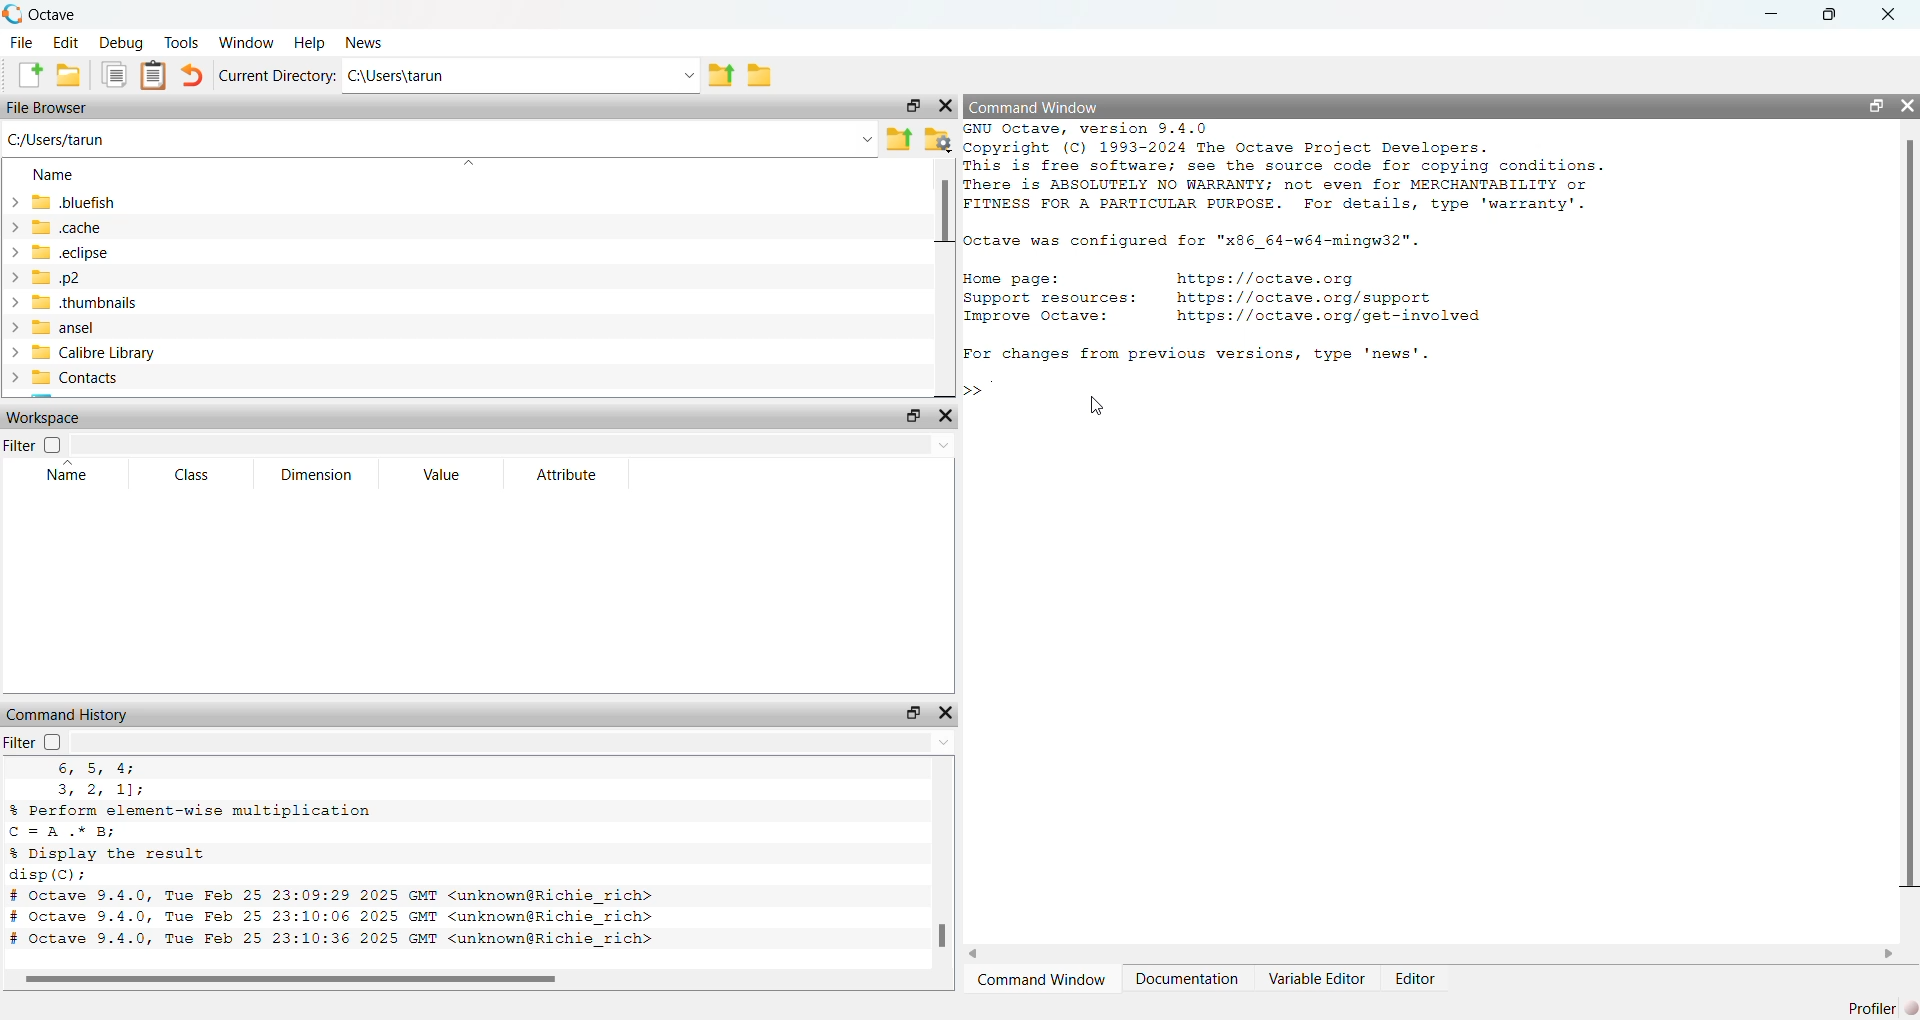 The height and width of the screenshot is (1020, 1920). What do you see at coordinates (1906, 104) in the screenshot?
I see `Close` at bounding box center [1906, 104].